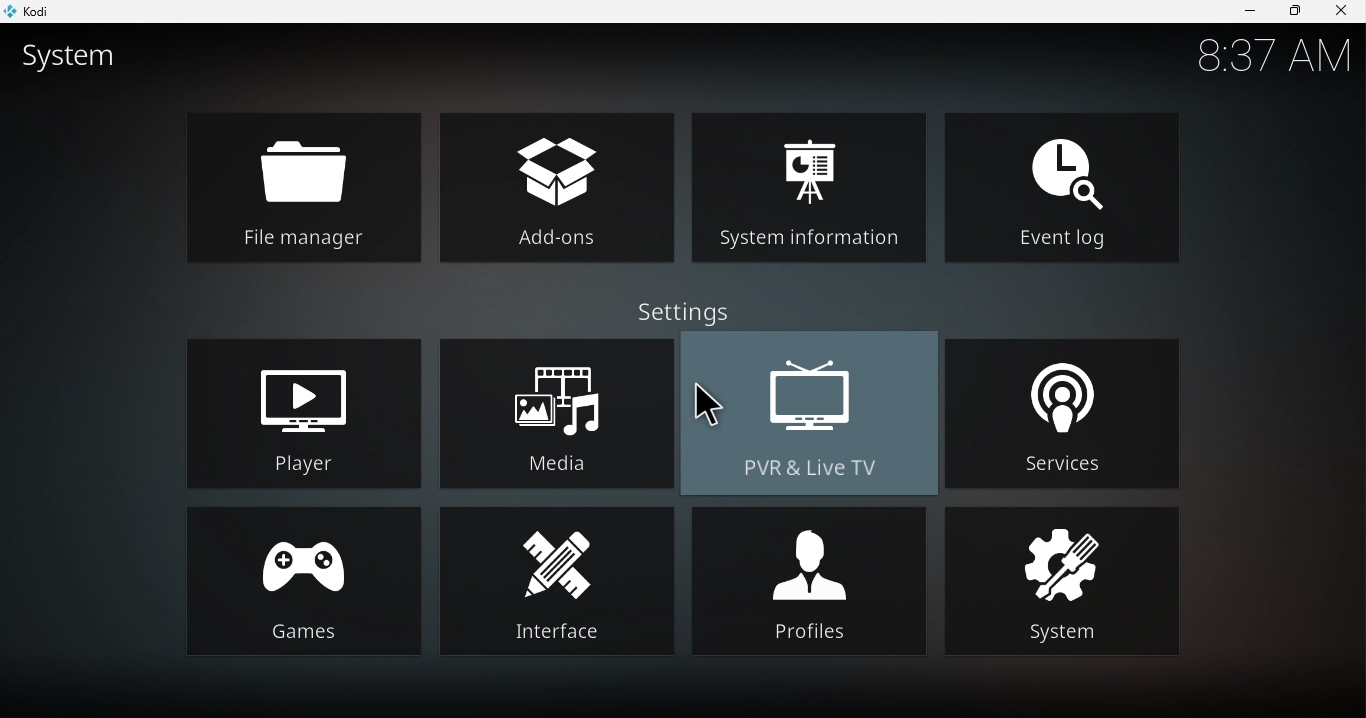 The width and height of the screenshot is (1366, 718). What do you see at coordinates (806, 185) in the screenshot?
I see `System information` at bounding box center [806, 185].